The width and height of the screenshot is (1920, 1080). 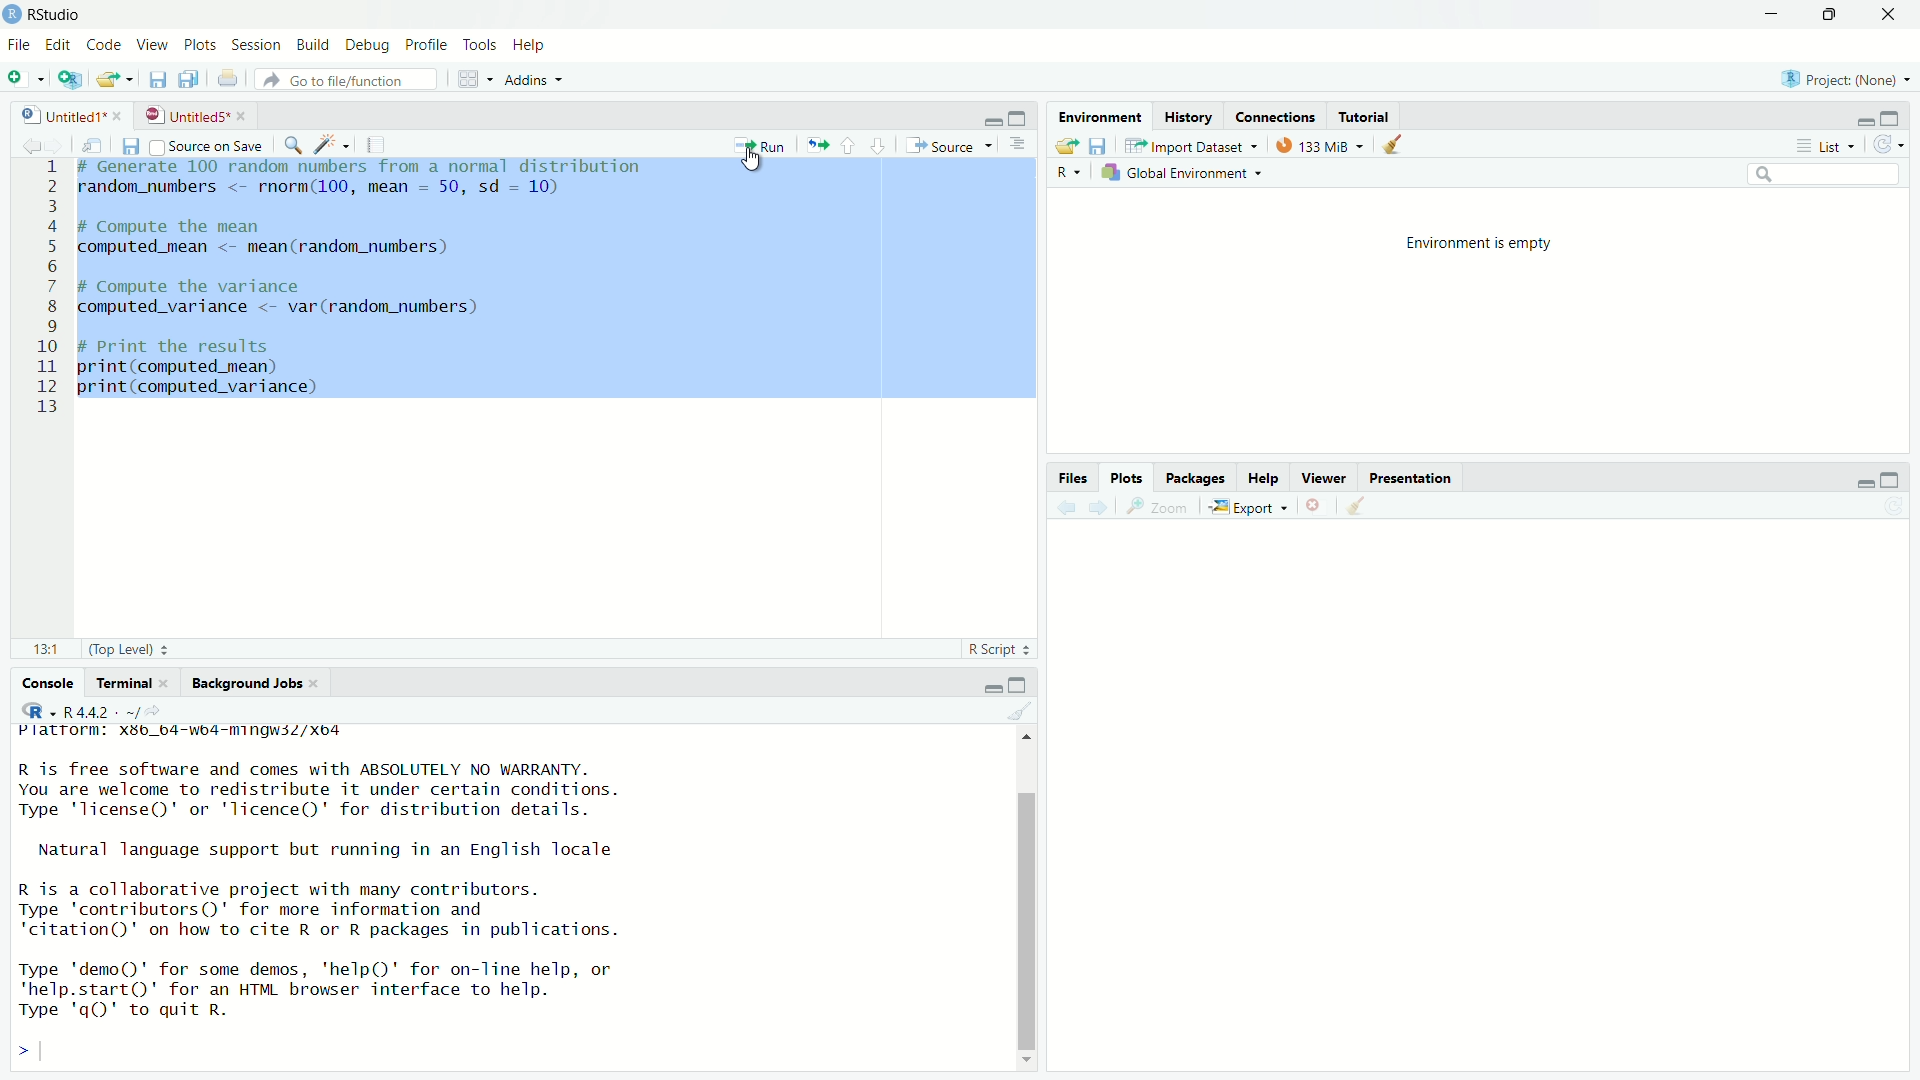 I want to click on tutorial, so click(x=1365, y=116).